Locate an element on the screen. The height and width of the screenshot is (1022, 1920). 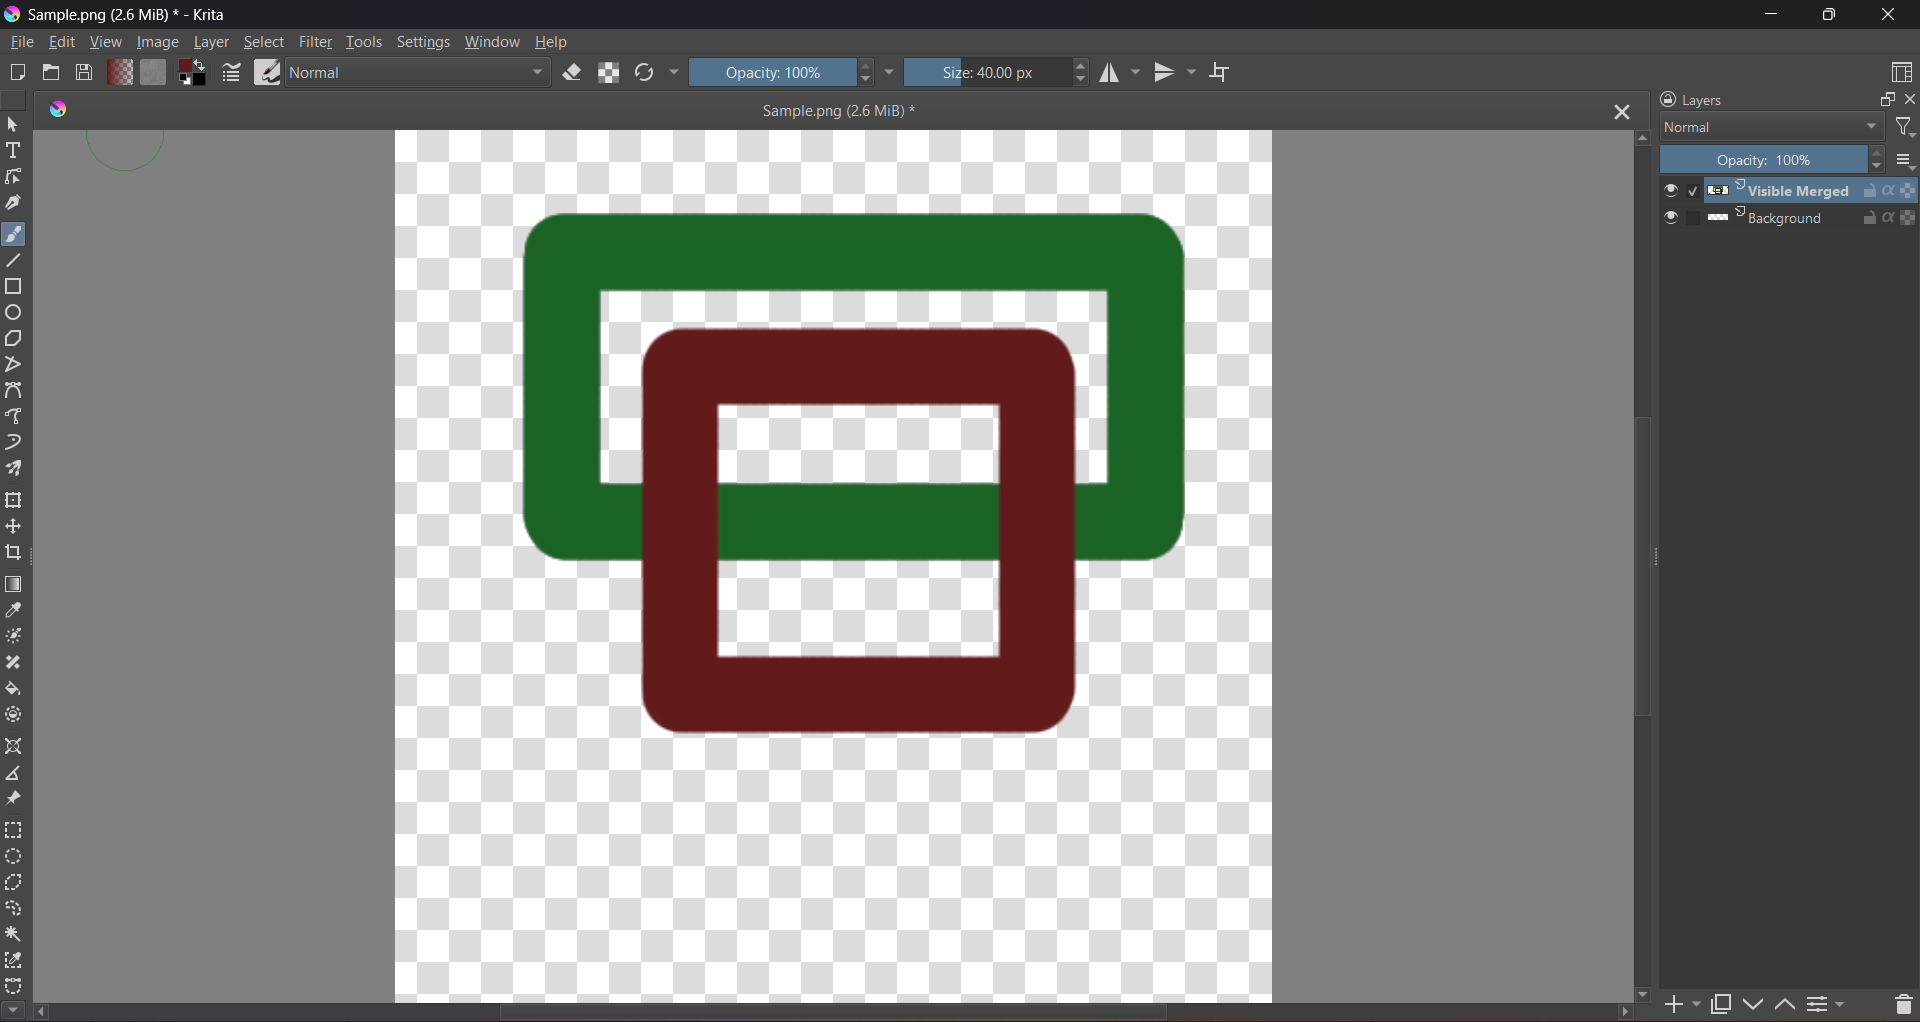
Variable Merged is located at coordinates (1791, 191).